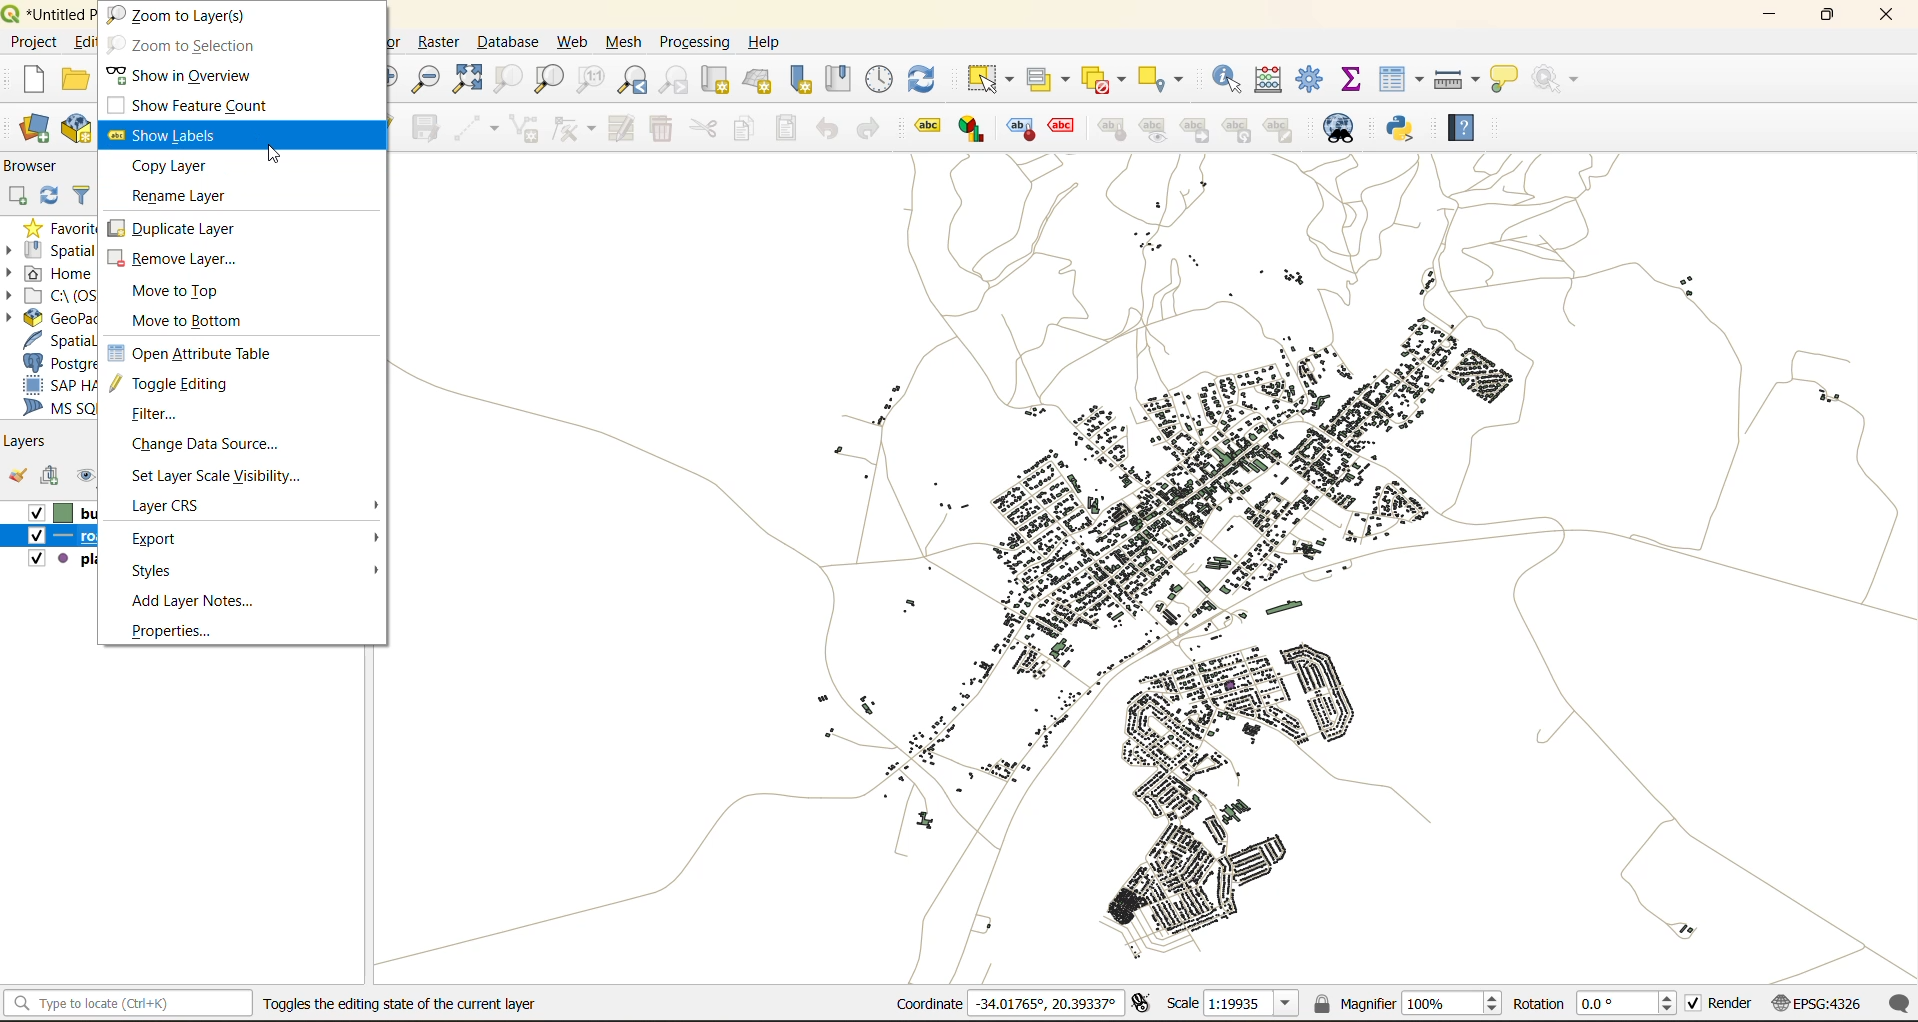 This screenshot has height=1022, width=1918. What do you see at coordinates (441, 45) in the screenshot?
I see `raster` at bounding box center [441, 45].